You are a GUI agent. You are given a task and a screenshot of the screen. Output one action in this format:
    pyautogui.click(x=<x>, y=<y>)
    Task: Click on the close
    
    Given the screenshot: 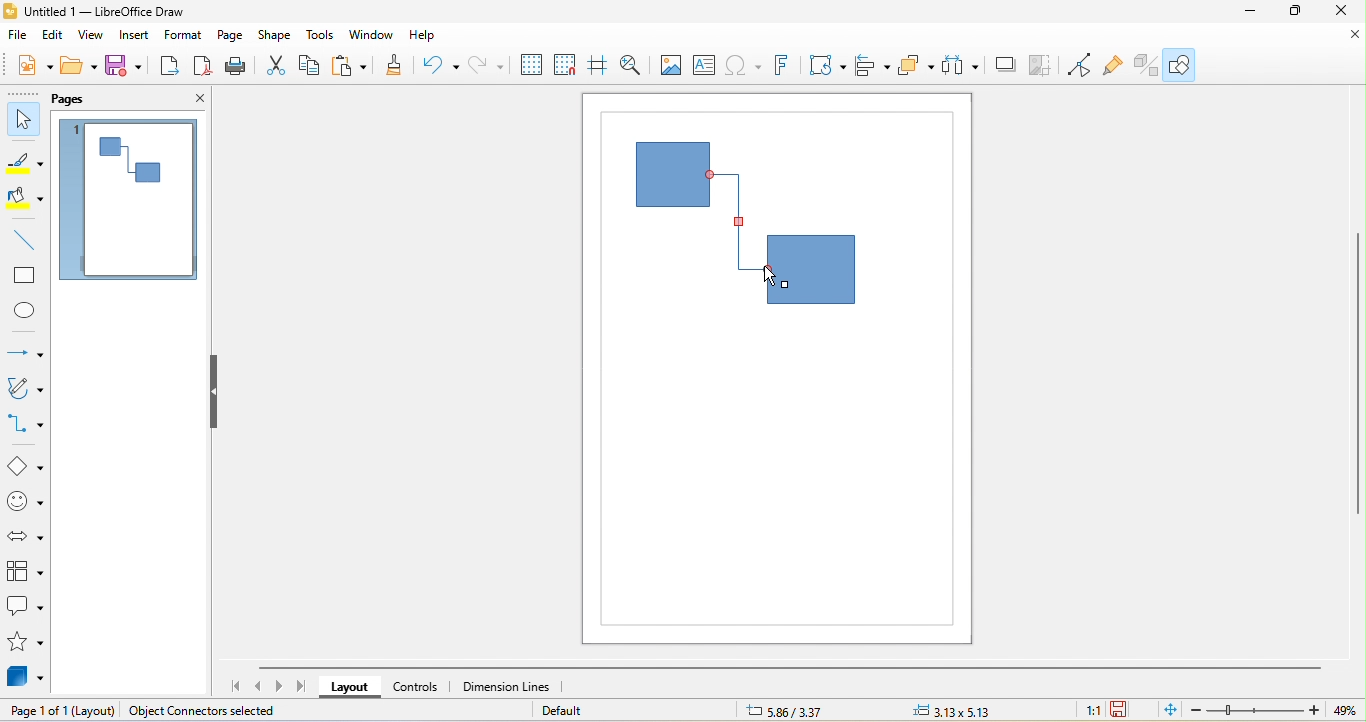 What is the action you would take?
    pyautogui.click(x=1351, y=34)
    